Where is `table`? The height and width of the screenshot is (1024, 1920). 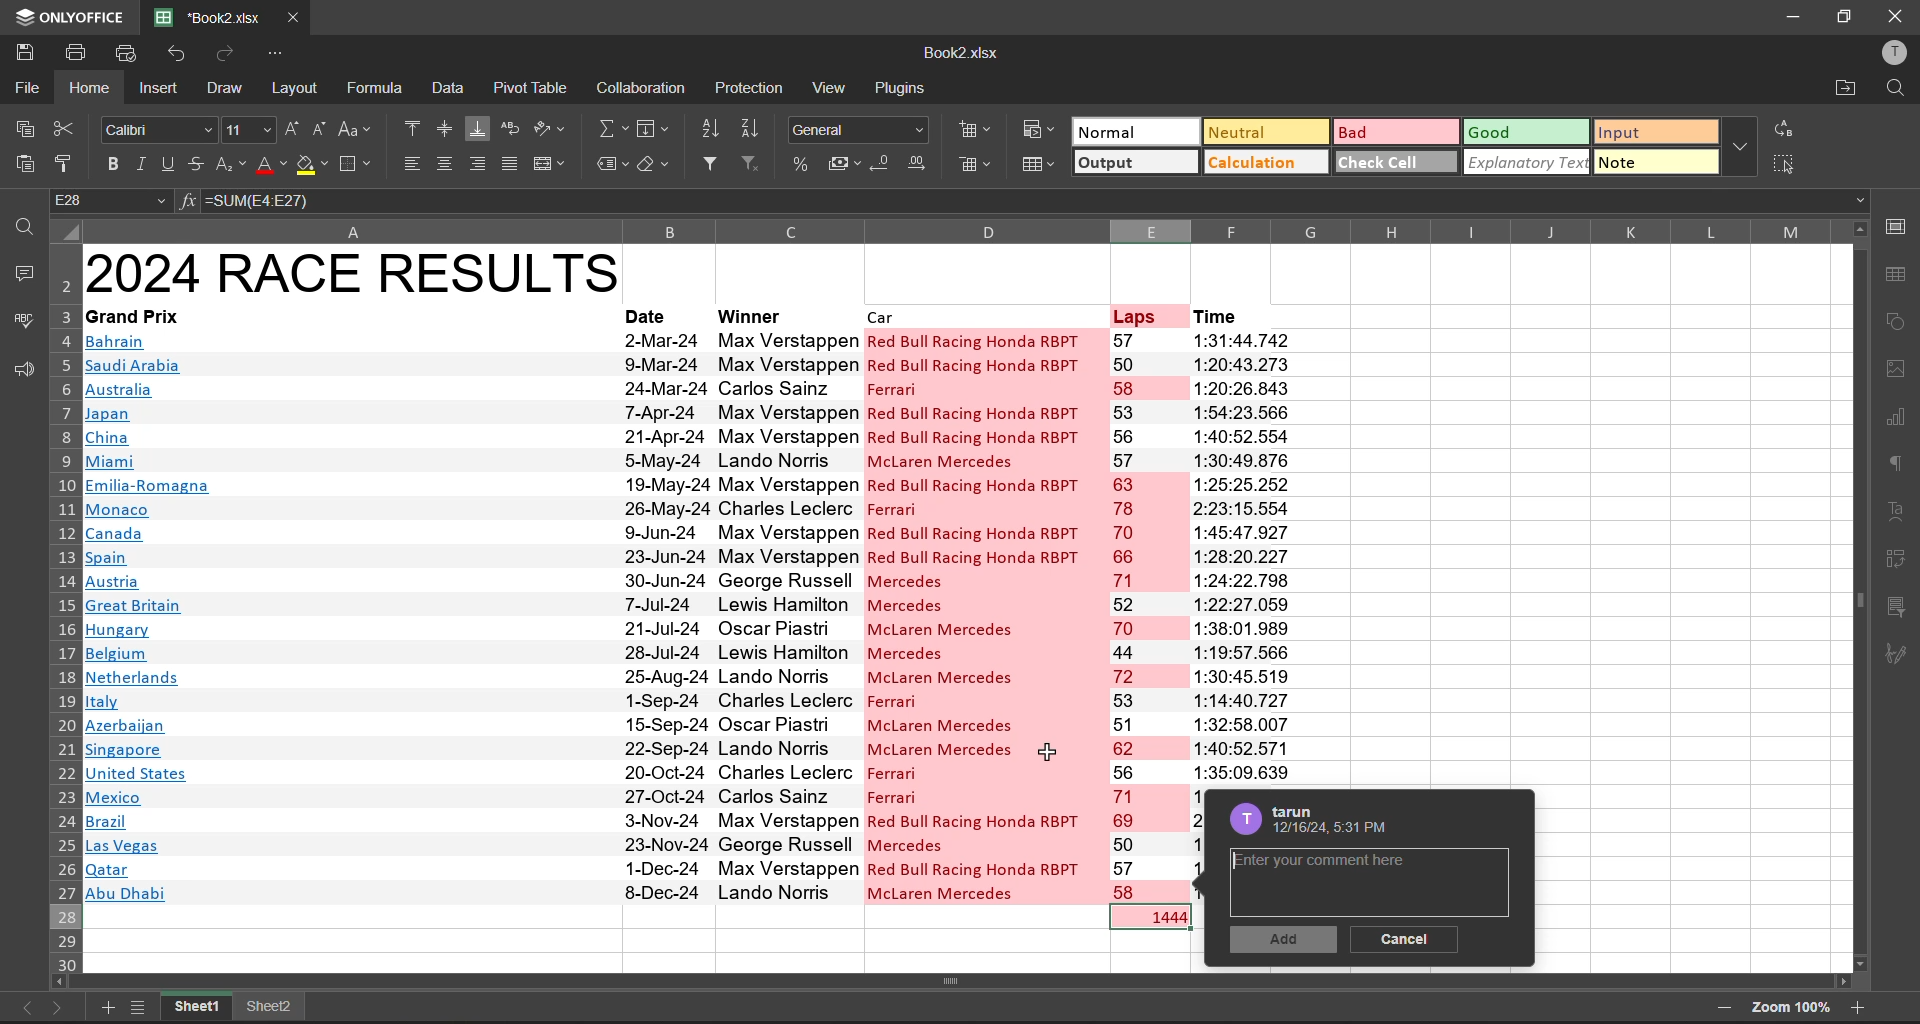
table is located at coordinates (1897, 274).